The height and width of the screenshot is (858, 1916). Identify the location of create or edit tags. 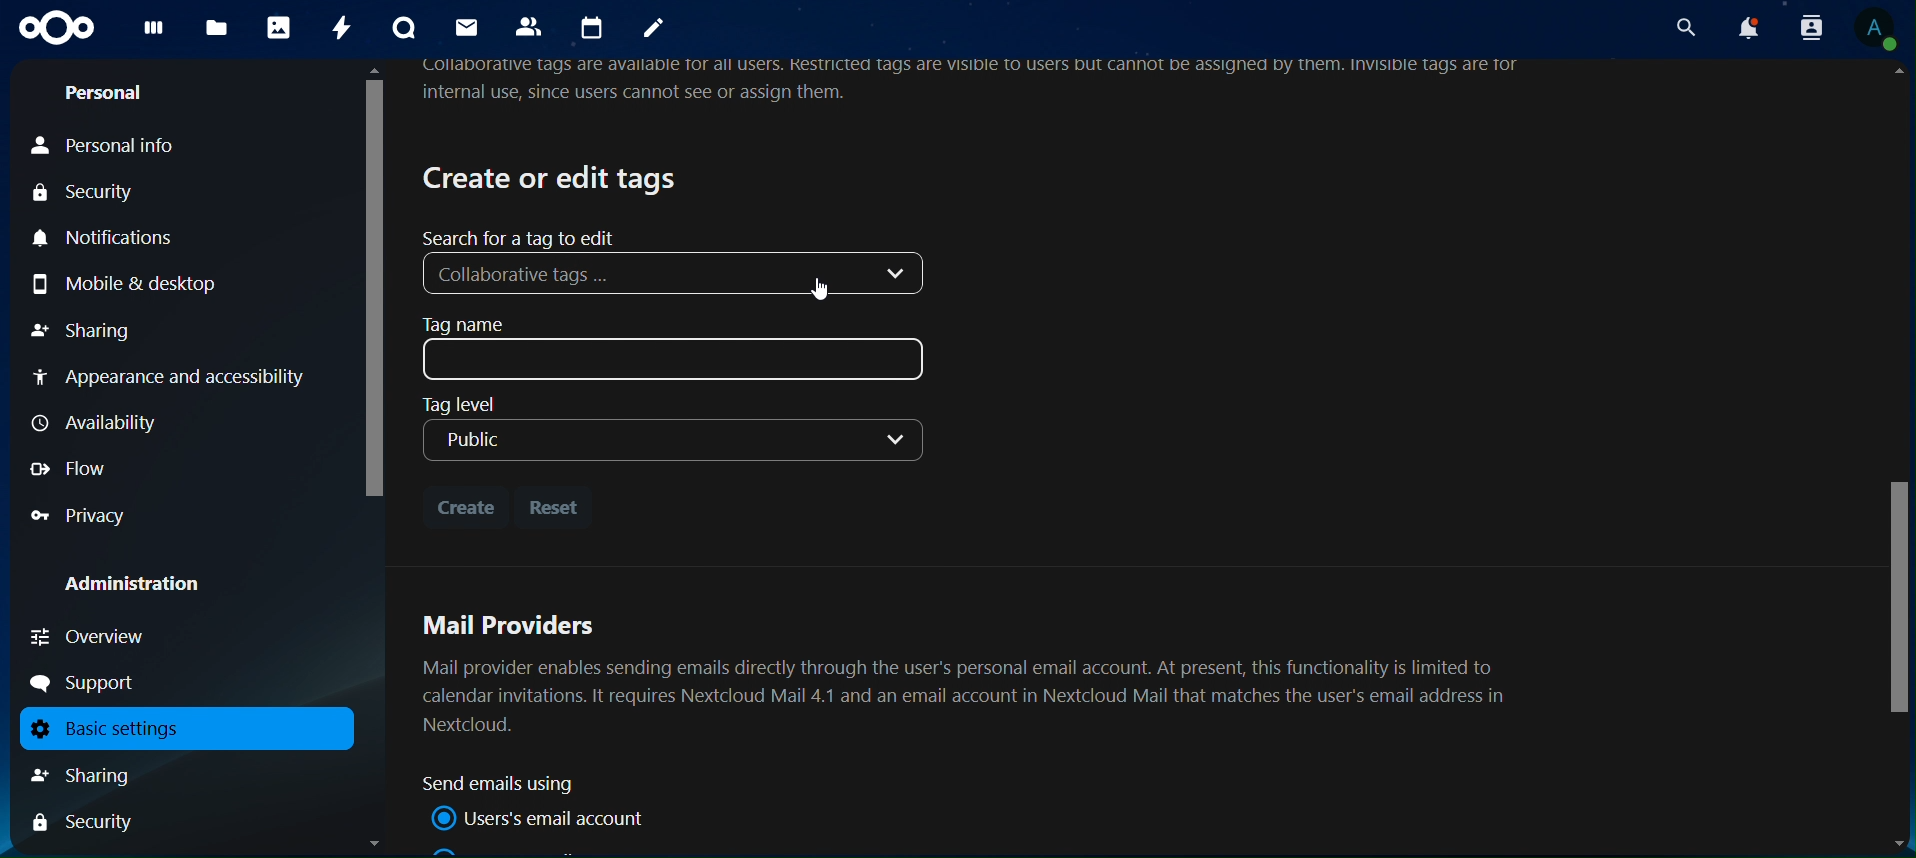
(553, 177).